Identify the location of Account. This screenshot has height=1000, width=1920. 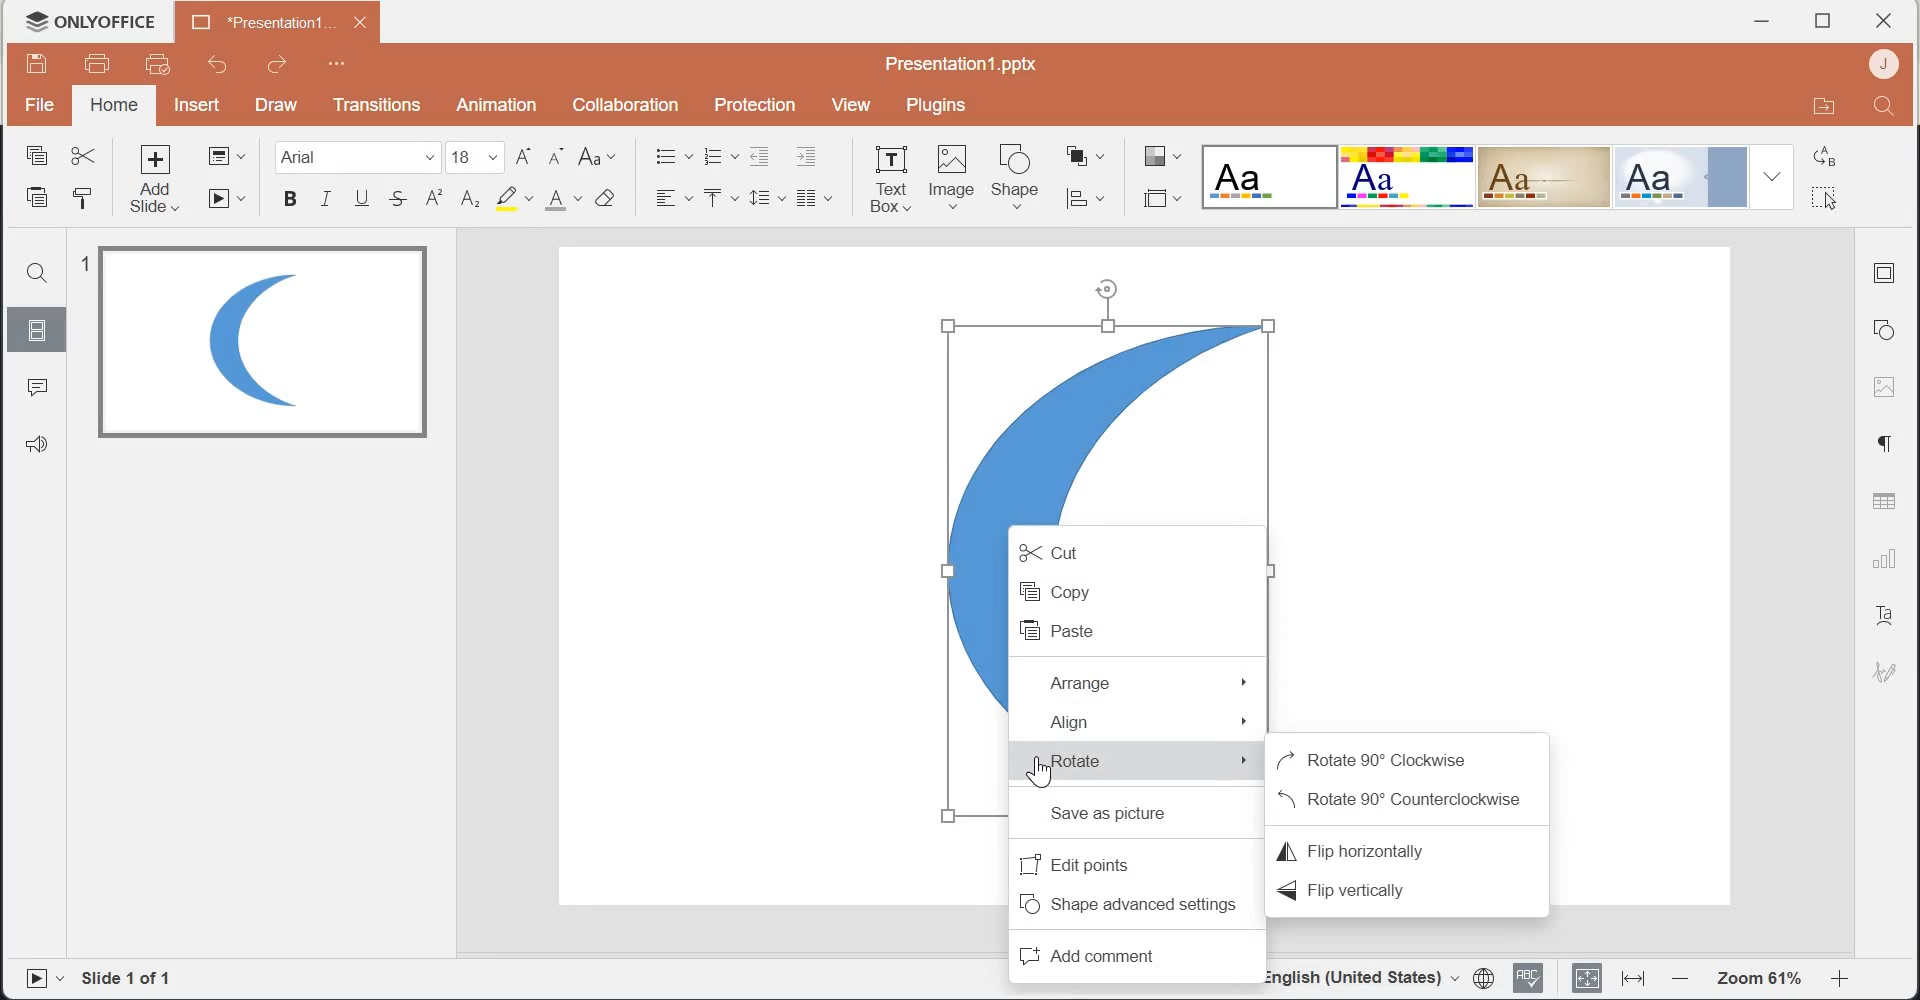
(1881, 64).